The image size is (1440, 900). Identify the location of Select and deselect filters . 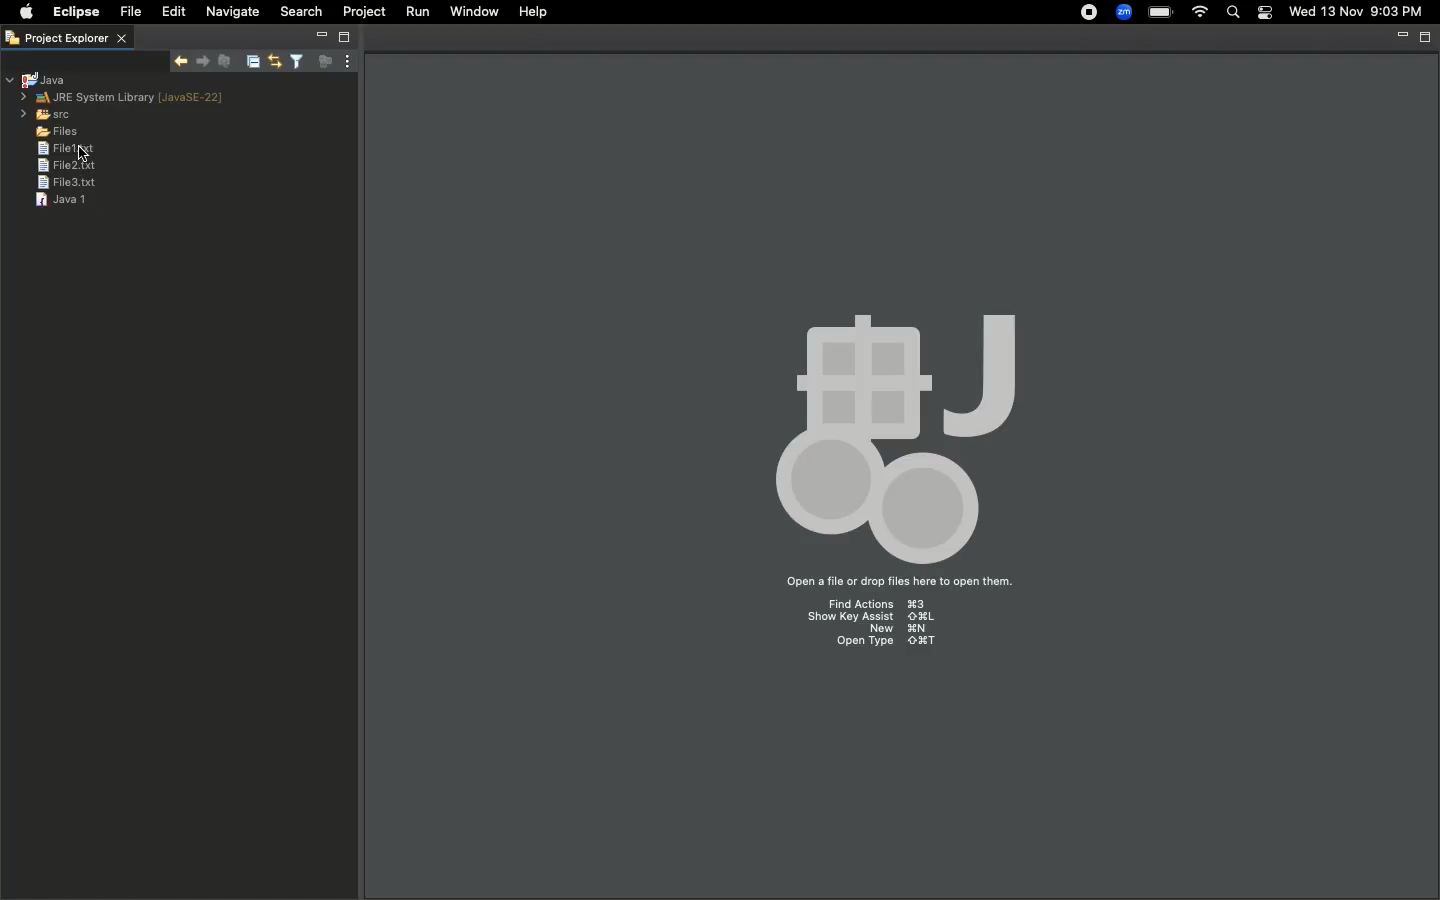
(295, 62).